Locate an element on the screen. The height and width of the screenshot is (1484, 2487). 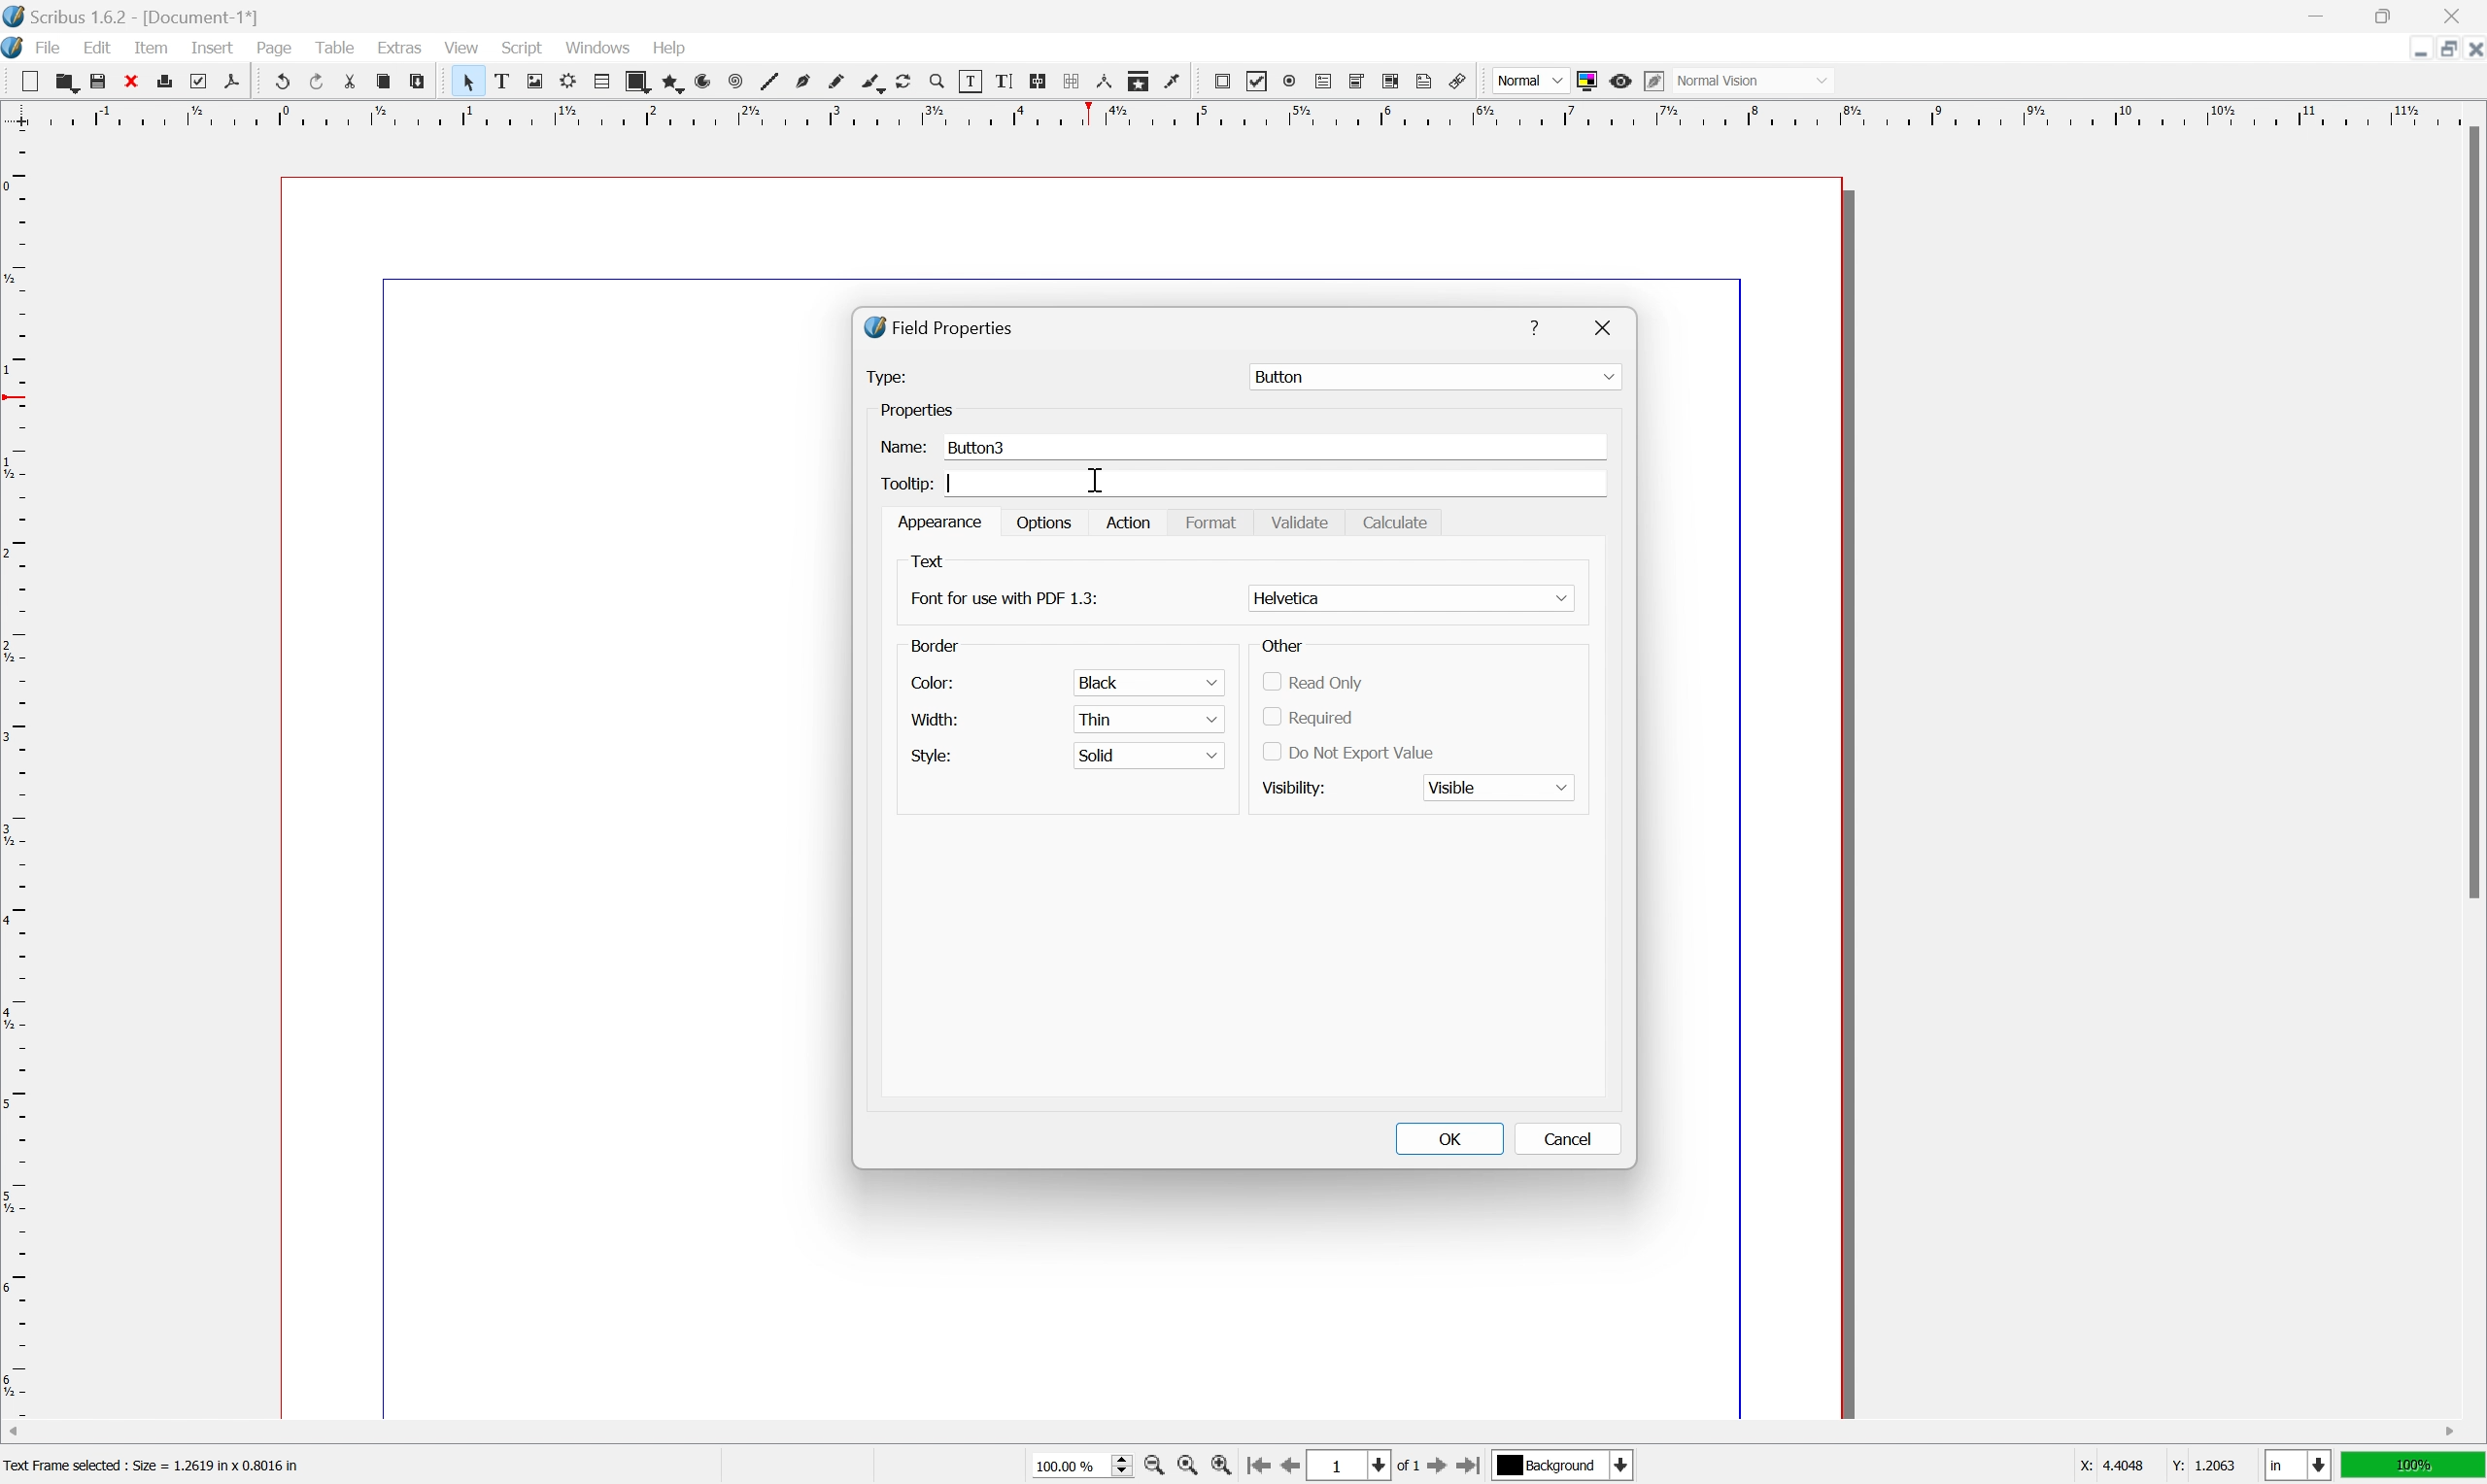
view is located at coordinates (463, 46).